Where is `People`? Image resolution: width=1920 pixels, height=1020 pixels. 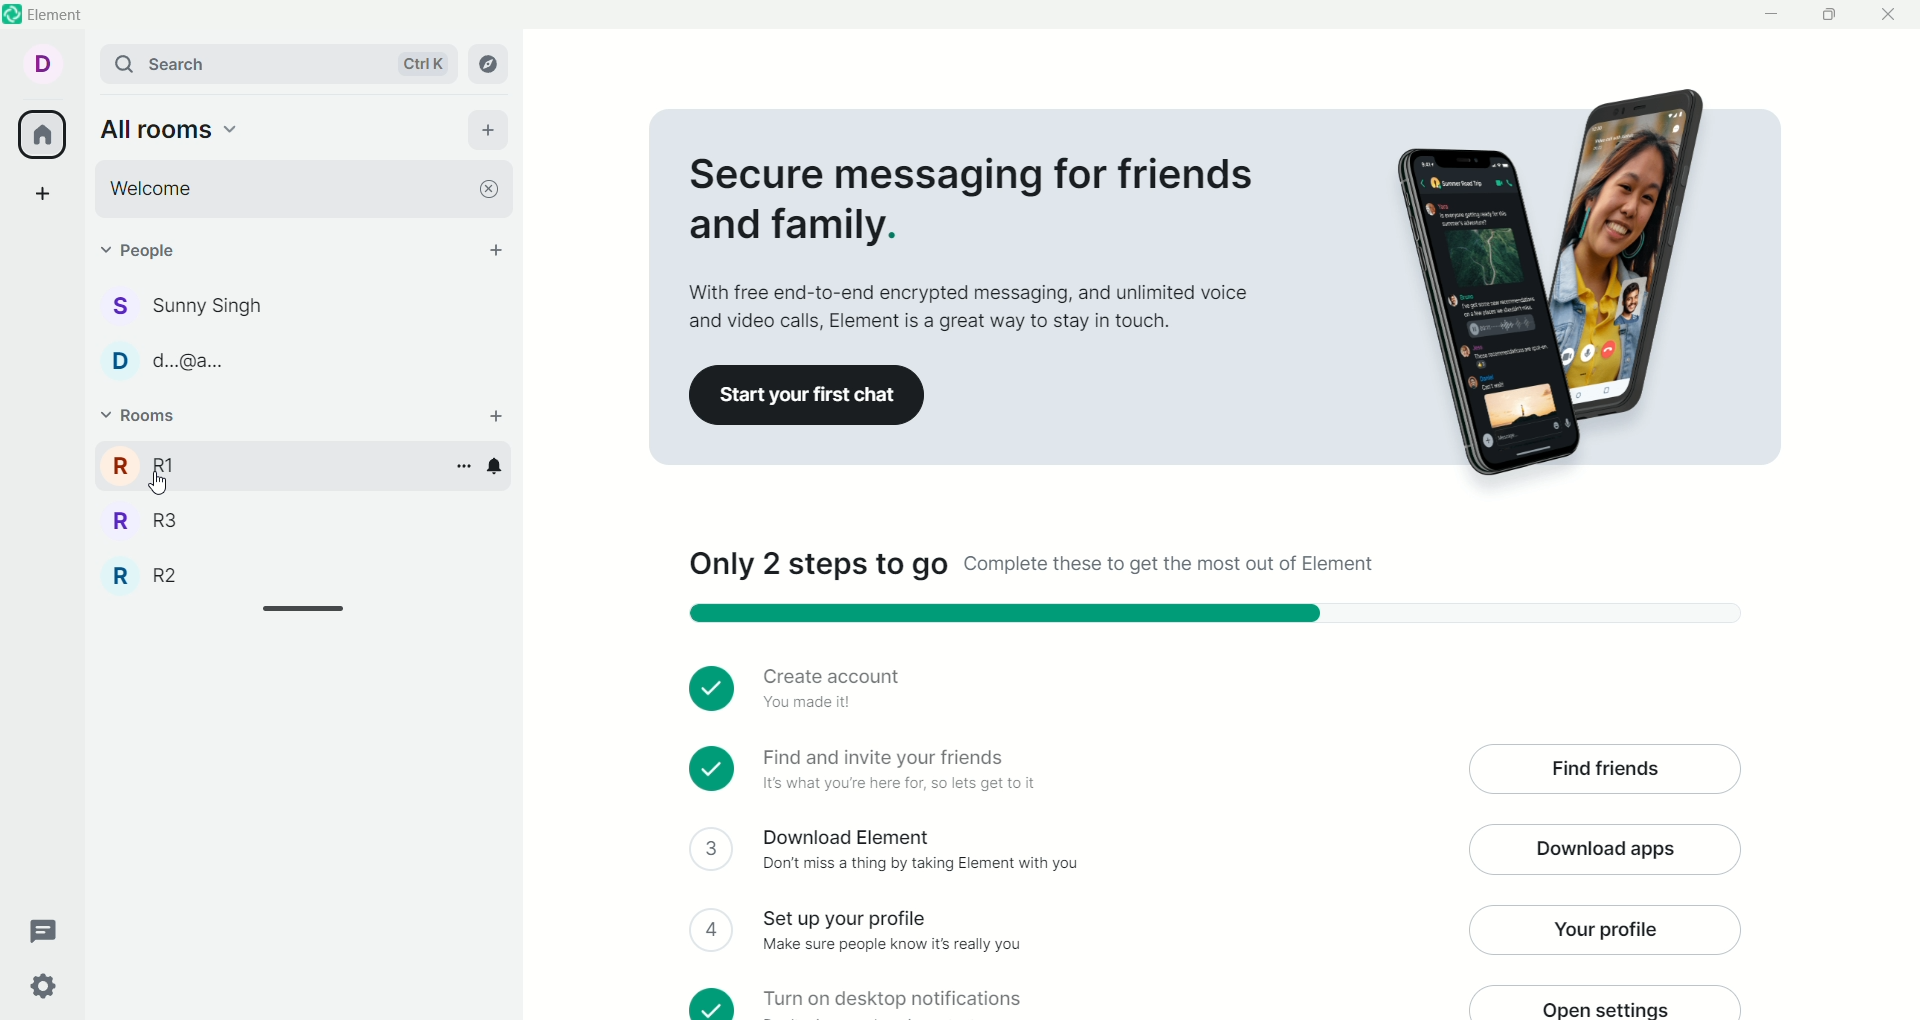 People is located at coordinates (153, 250).